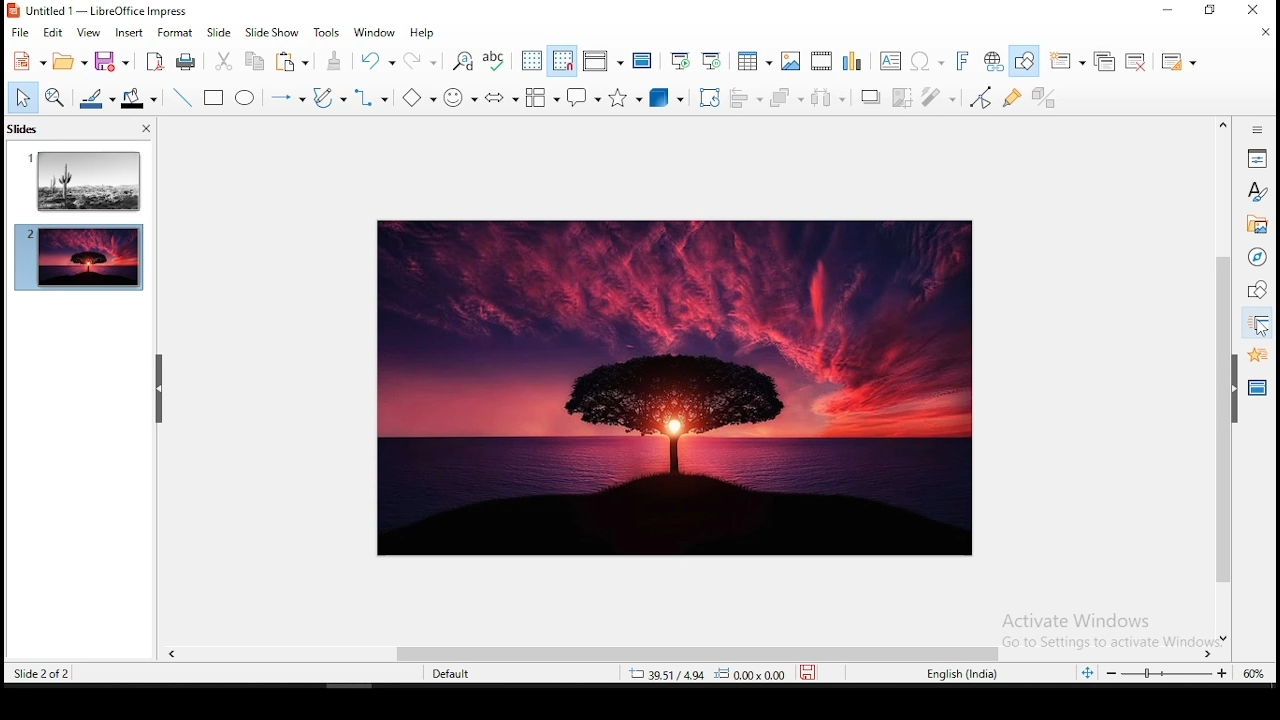 The height and width of the screenshot is (720, 1280). I want to click on distribute, so click(831, 97).